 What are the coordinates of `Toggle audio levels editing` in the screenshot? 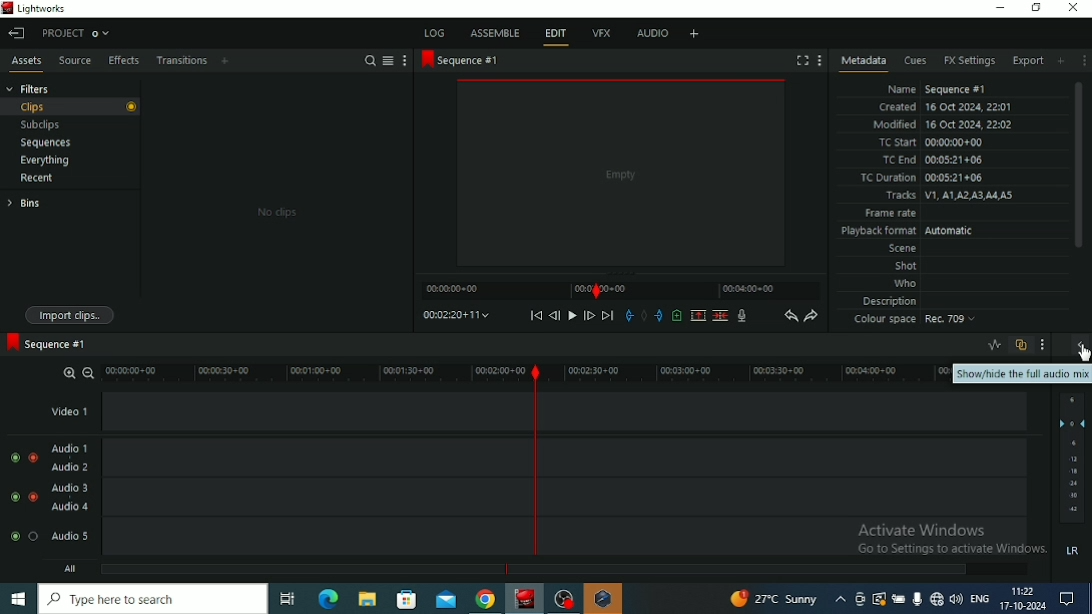 It's located at (994, 345).